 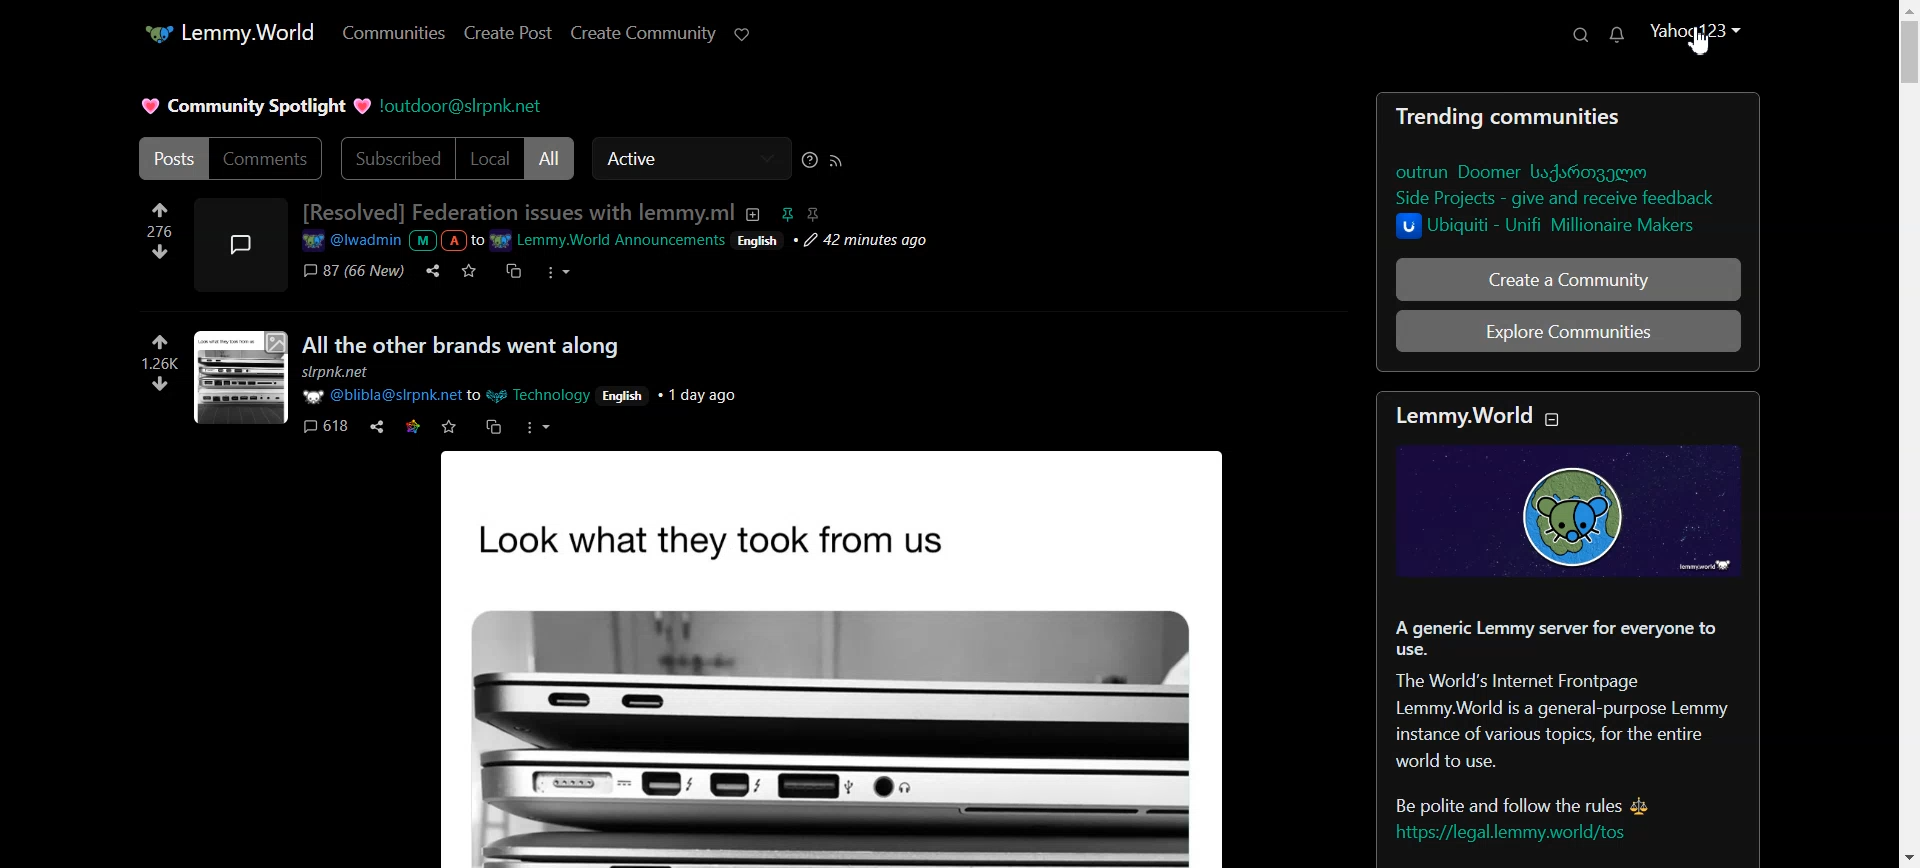 What do you see at coordinates (754, 215) in the screenshot?
I see `About` at bounding box center [754, 215].